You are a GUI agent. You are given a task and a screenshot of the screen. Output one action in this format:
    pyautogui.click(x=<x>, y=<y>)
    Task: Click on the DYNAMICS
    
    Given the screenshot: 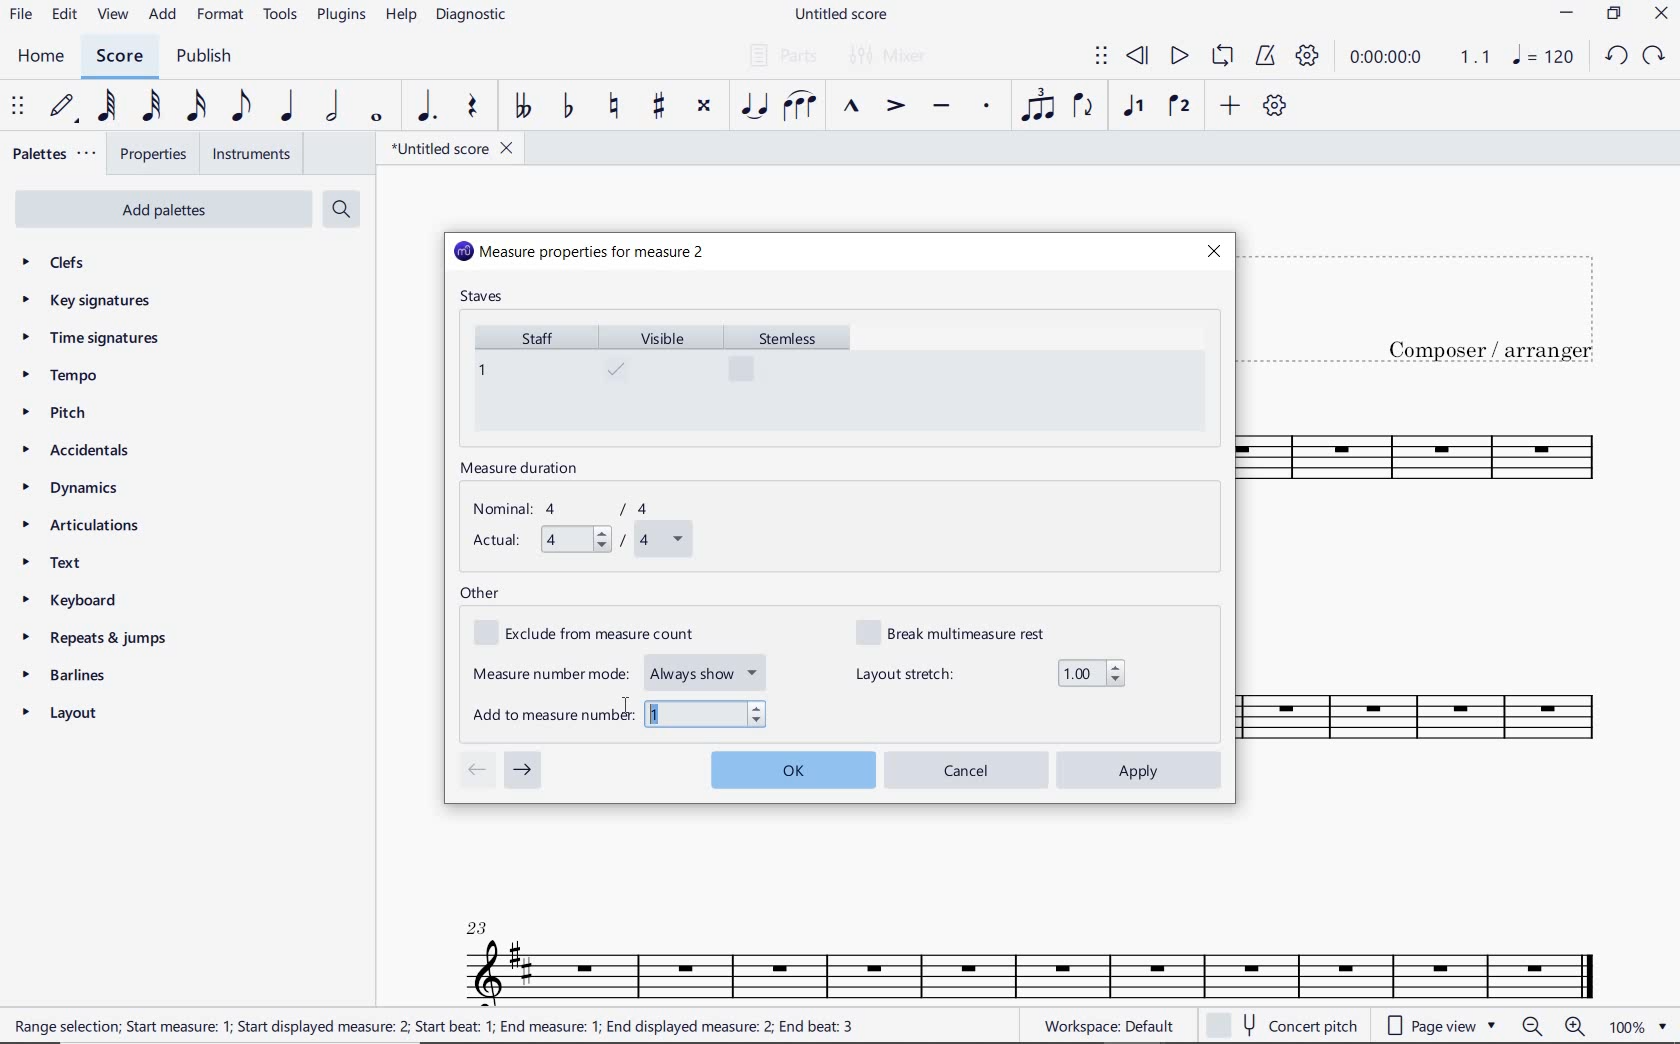 What is the action you would take?
    pyautogui.click(x=80, y=489)
    